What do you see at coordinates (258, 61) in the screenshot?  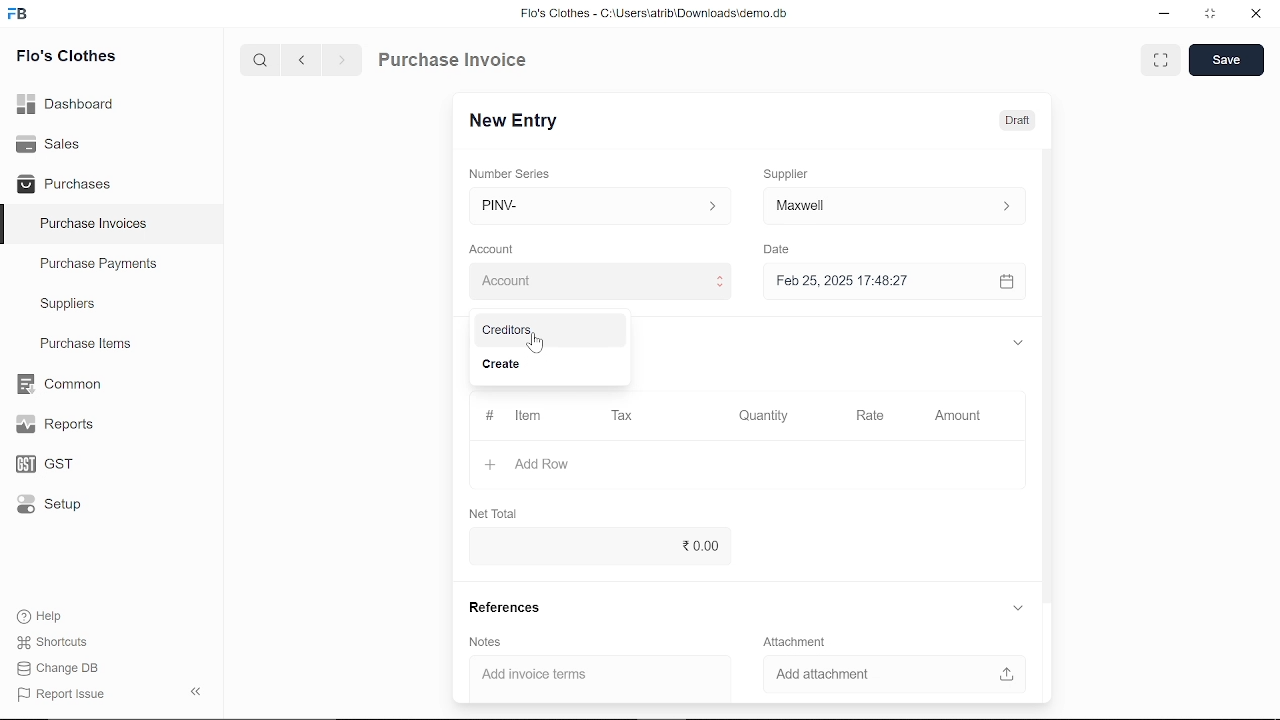 I see `serach` at bounding box center [258, 61].